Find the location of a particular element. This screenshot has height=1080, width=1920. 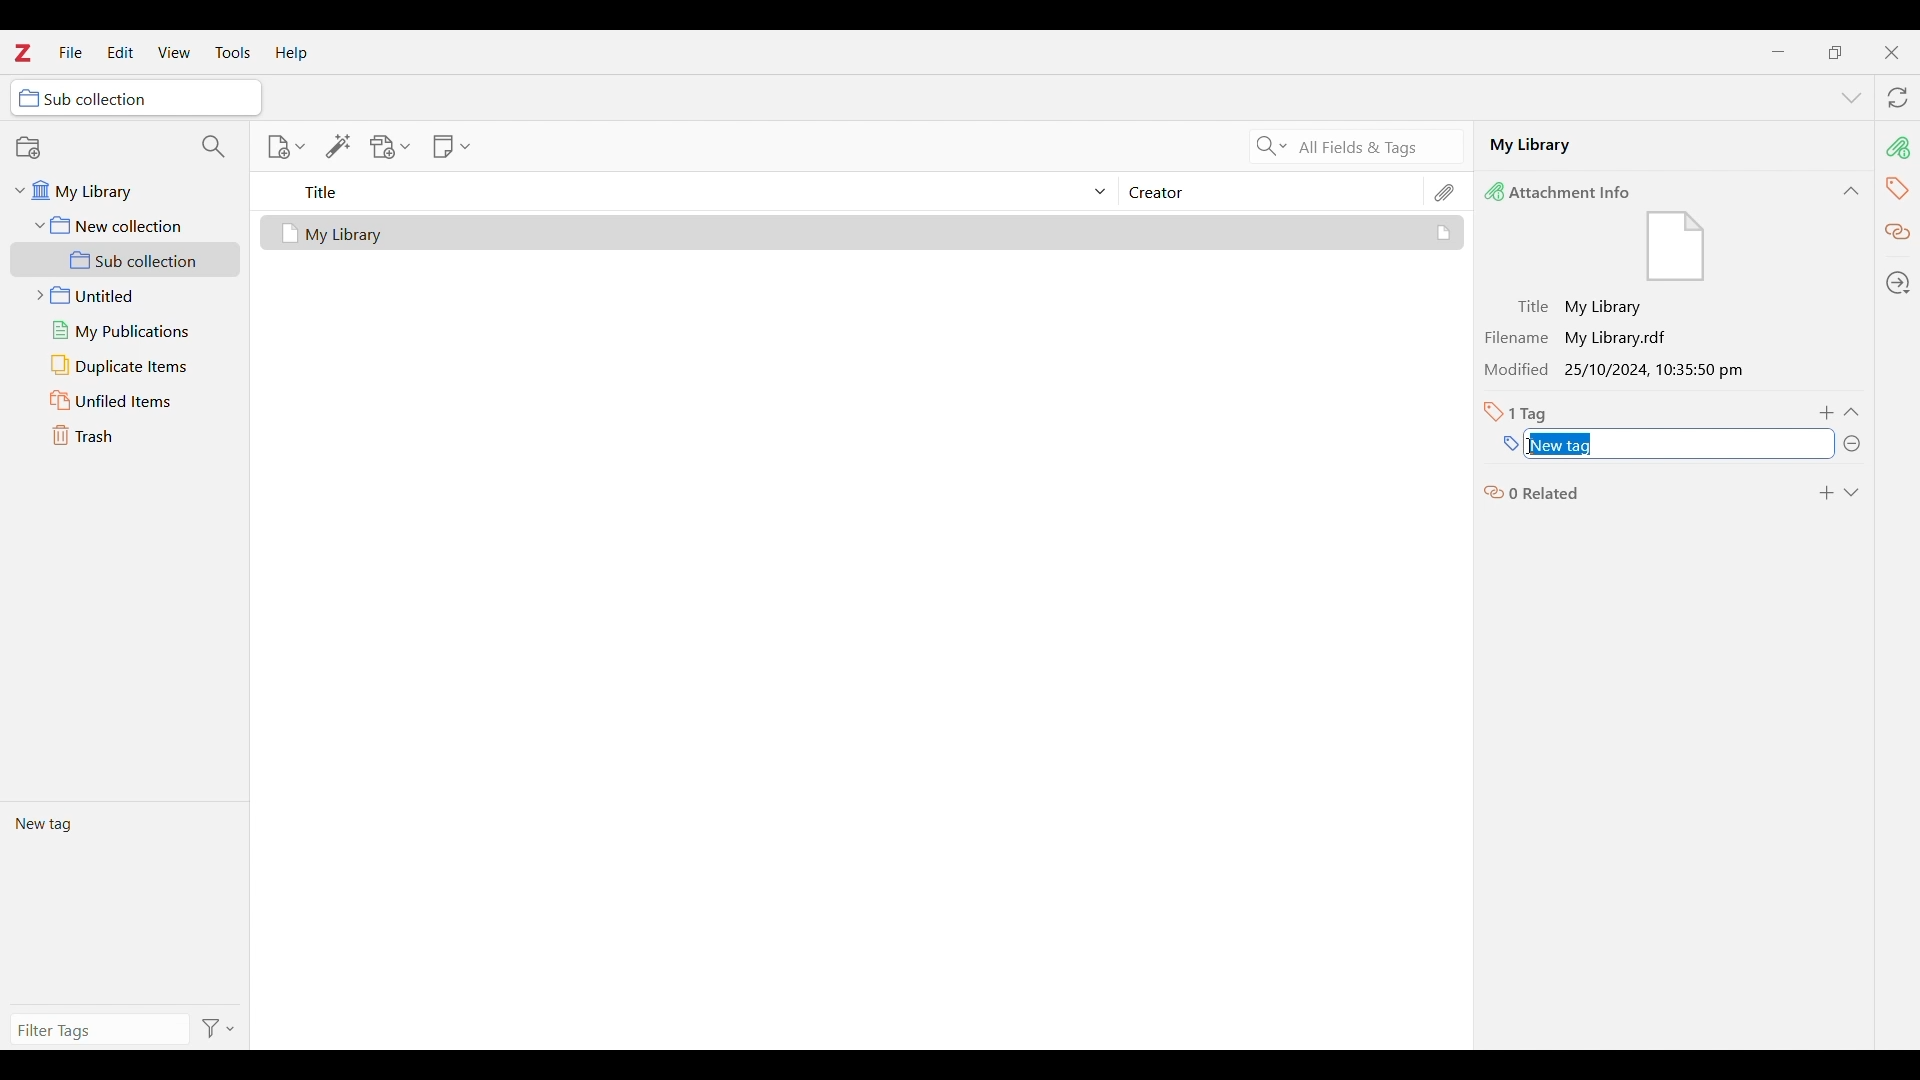

Sub collection folder is located at coordinates (126, 260).